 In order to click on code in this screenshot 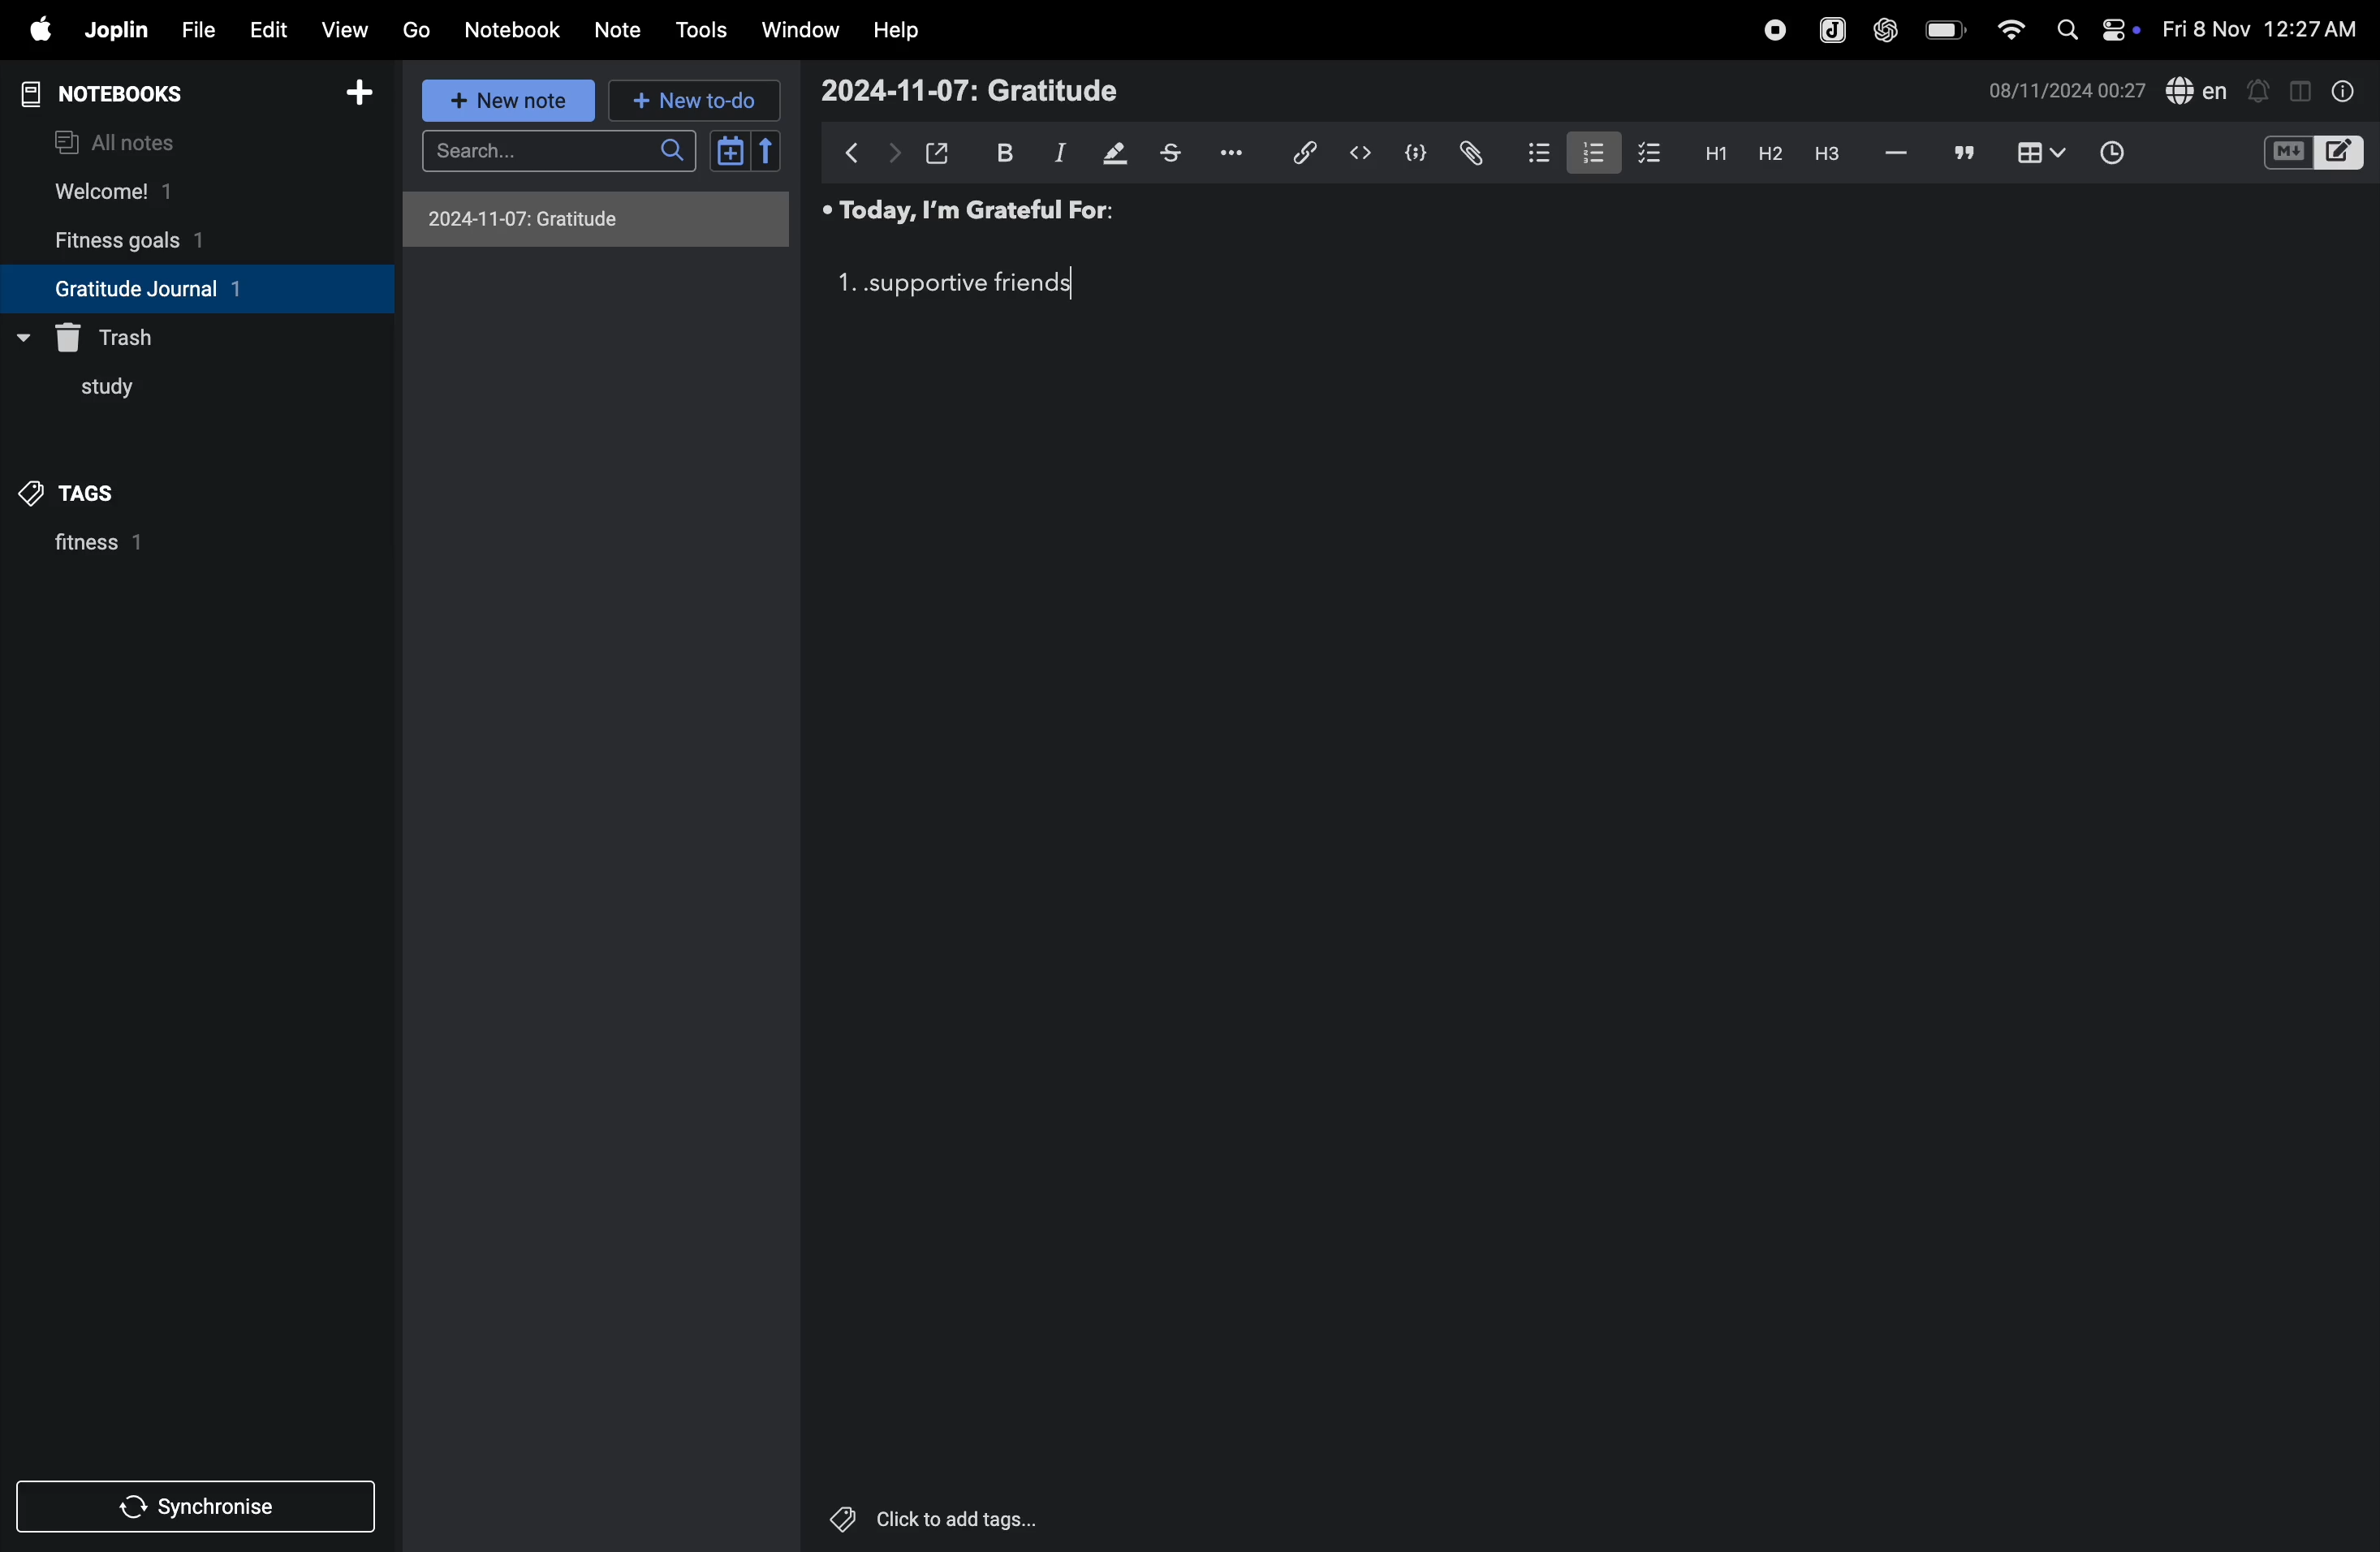, I will do `click(1411, 155)`.